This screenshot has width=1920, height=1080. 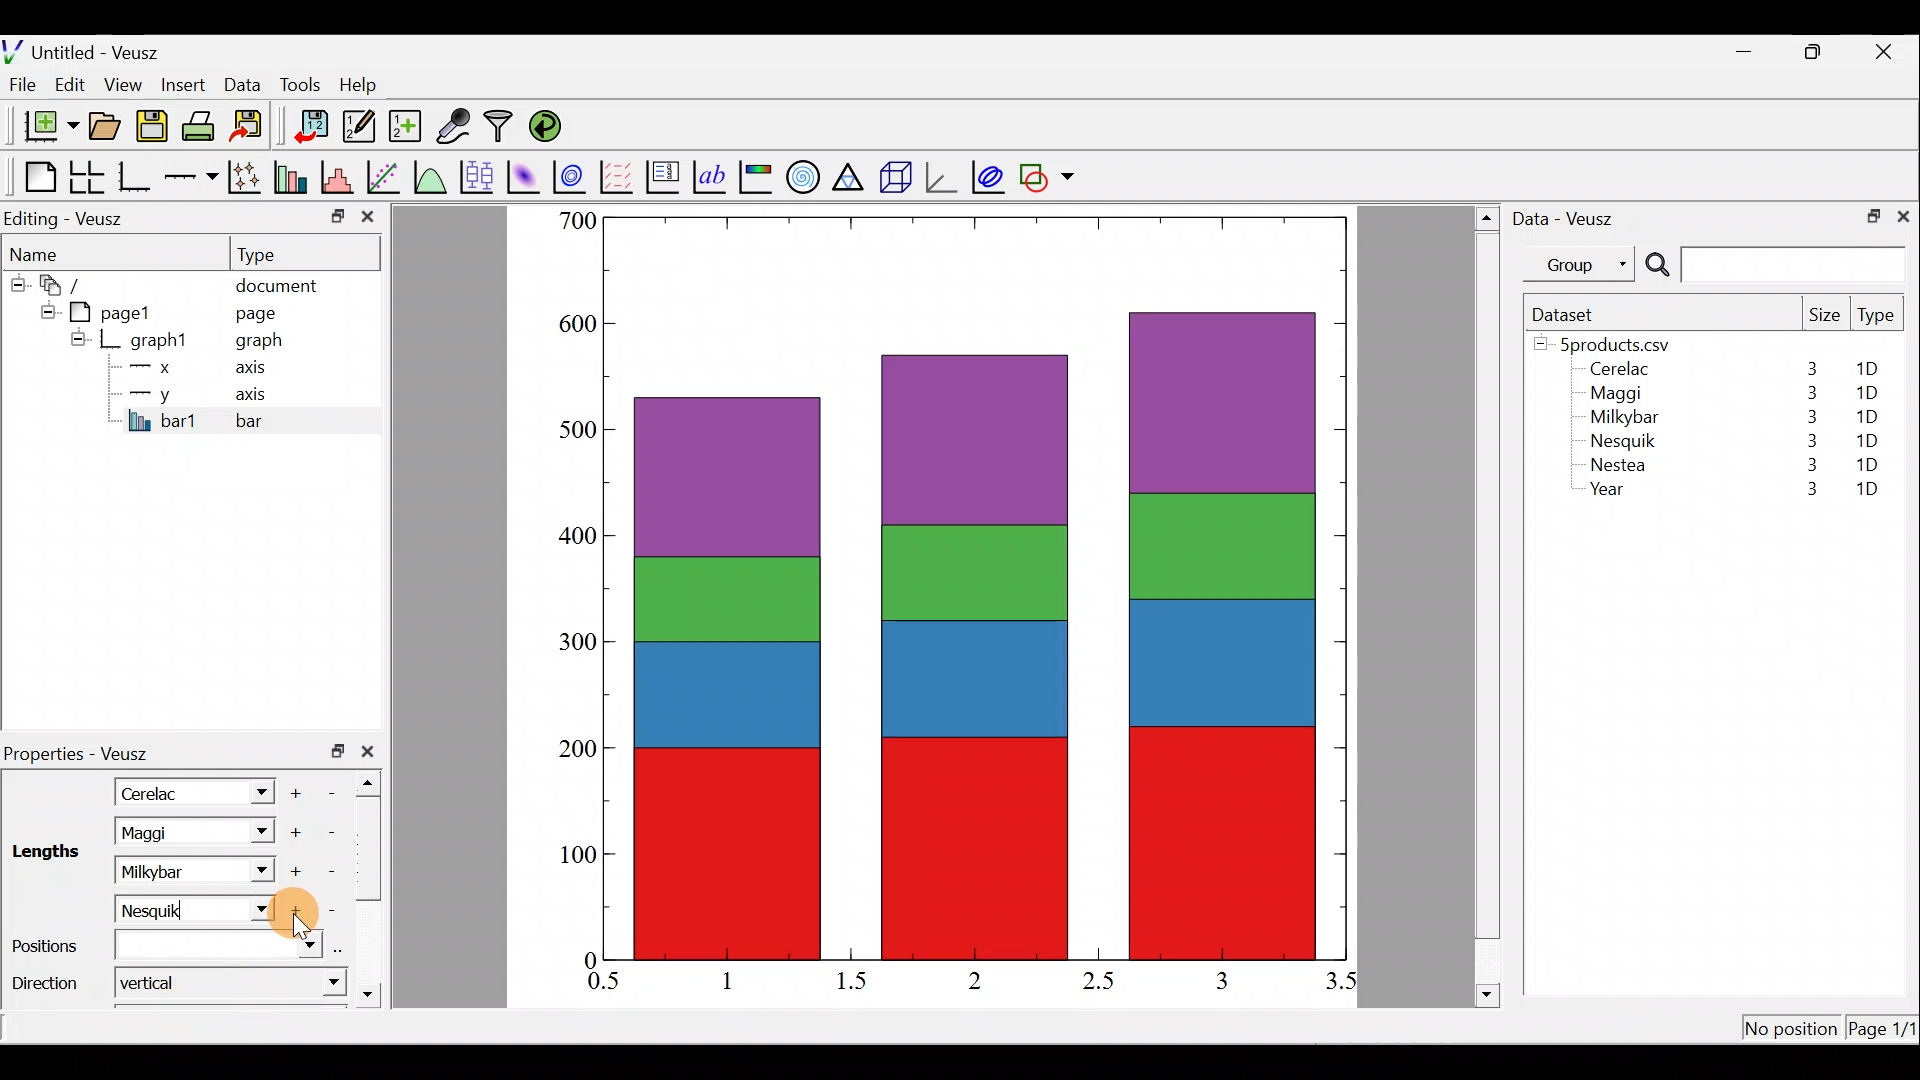 I want to click on 3, so click(x=1807, y=393).